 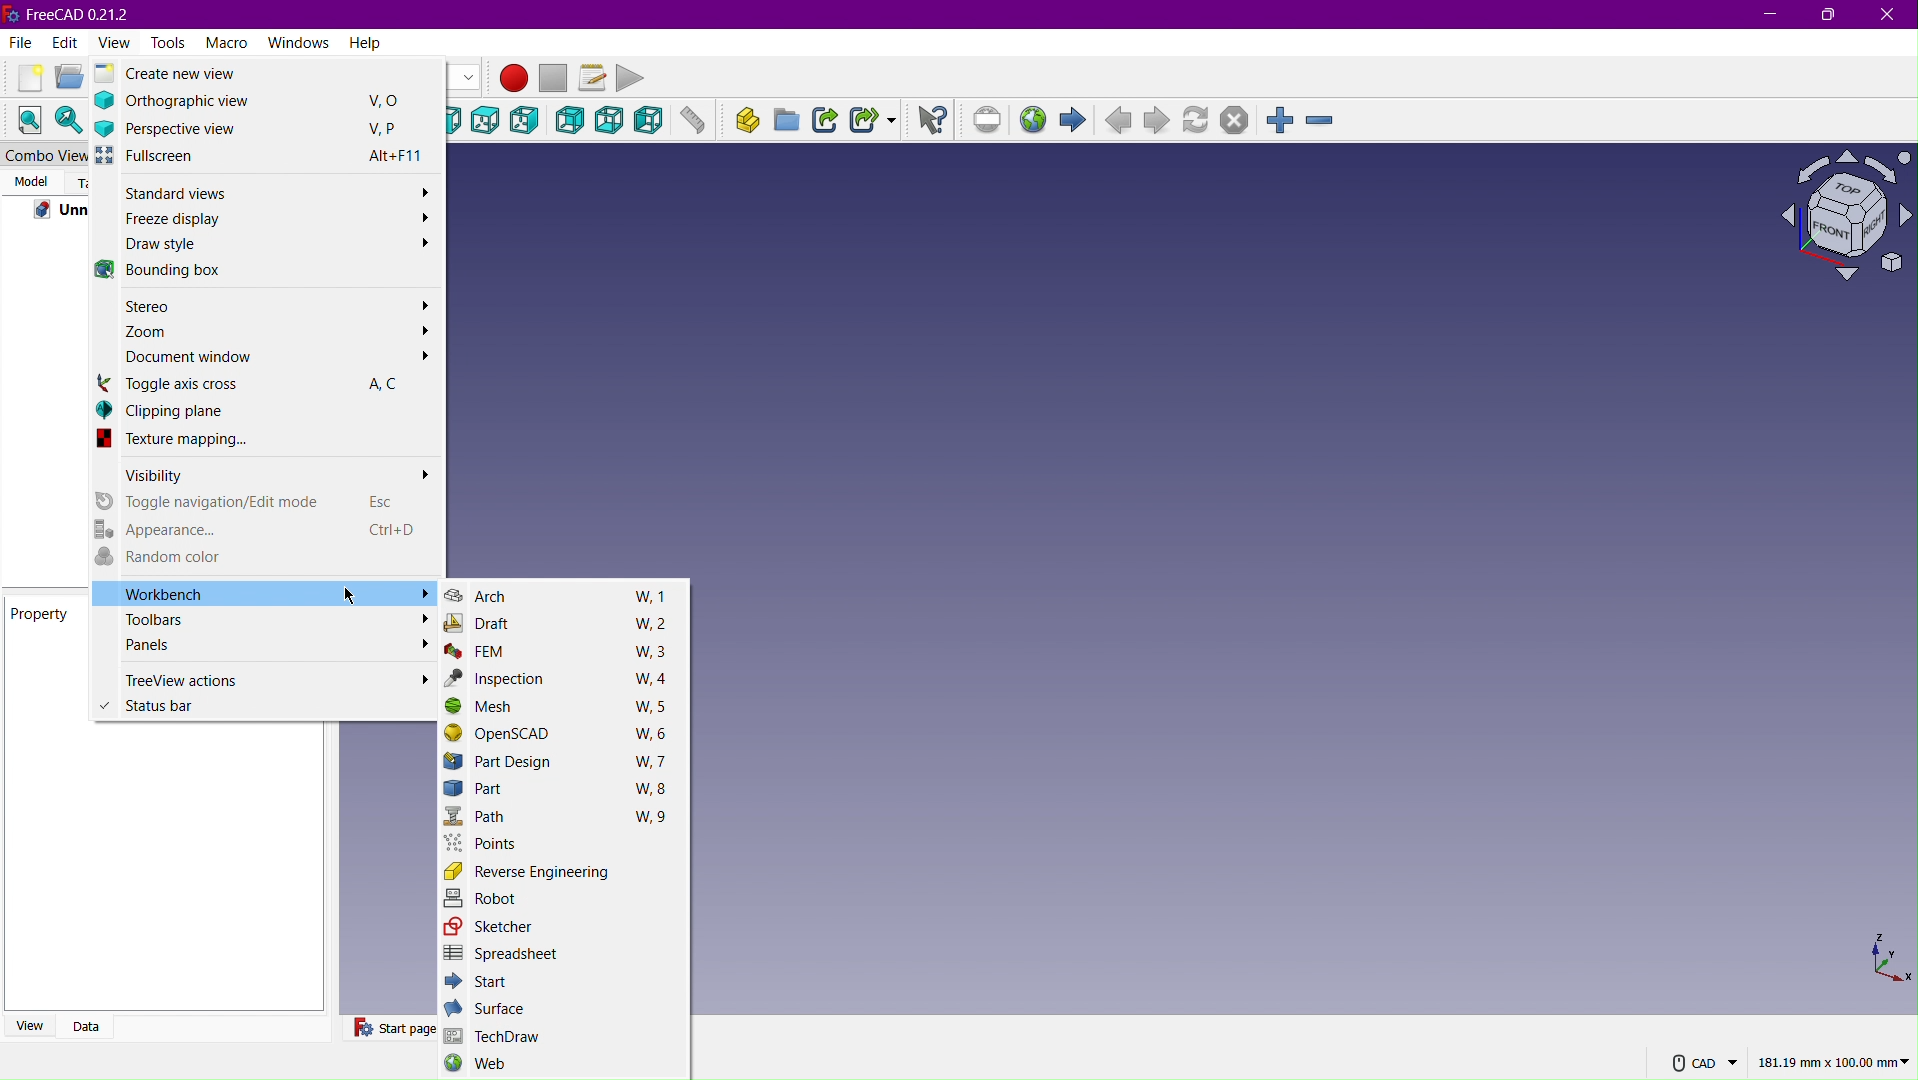 I want to click on Macro , so click(x=234, y=43).